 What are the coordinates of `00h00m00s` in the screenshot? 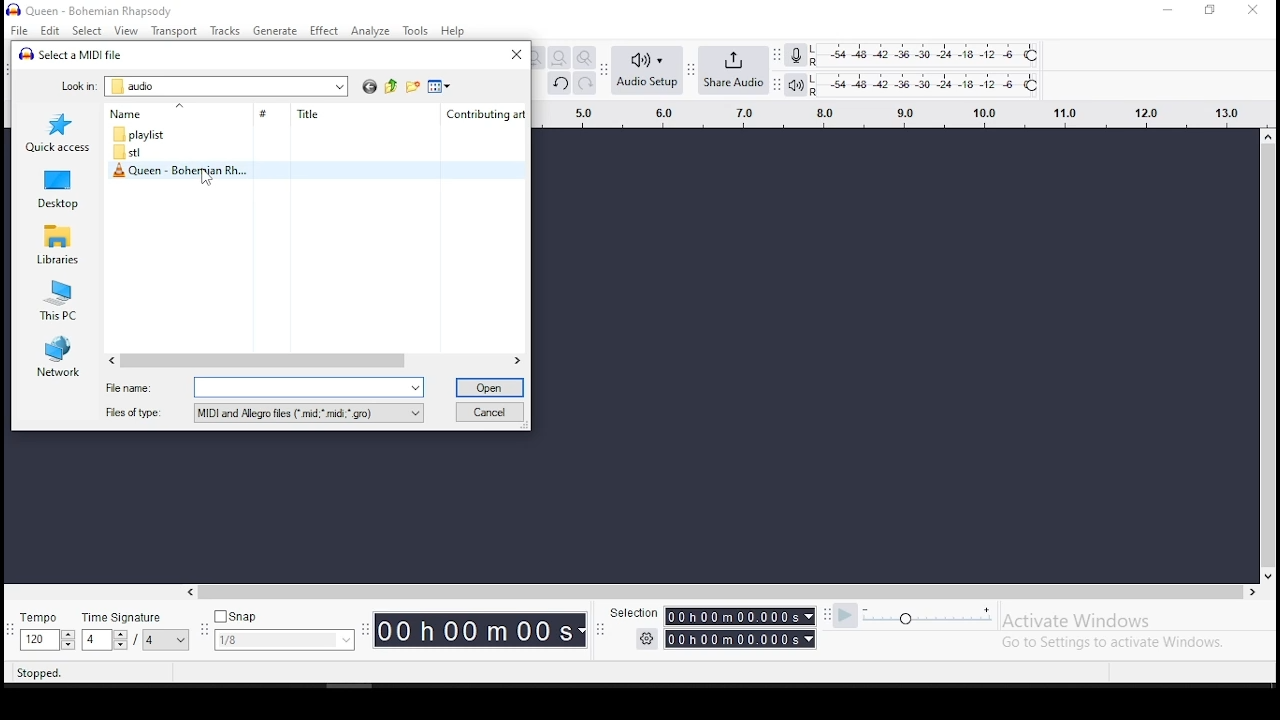 It's located at (742, 618).